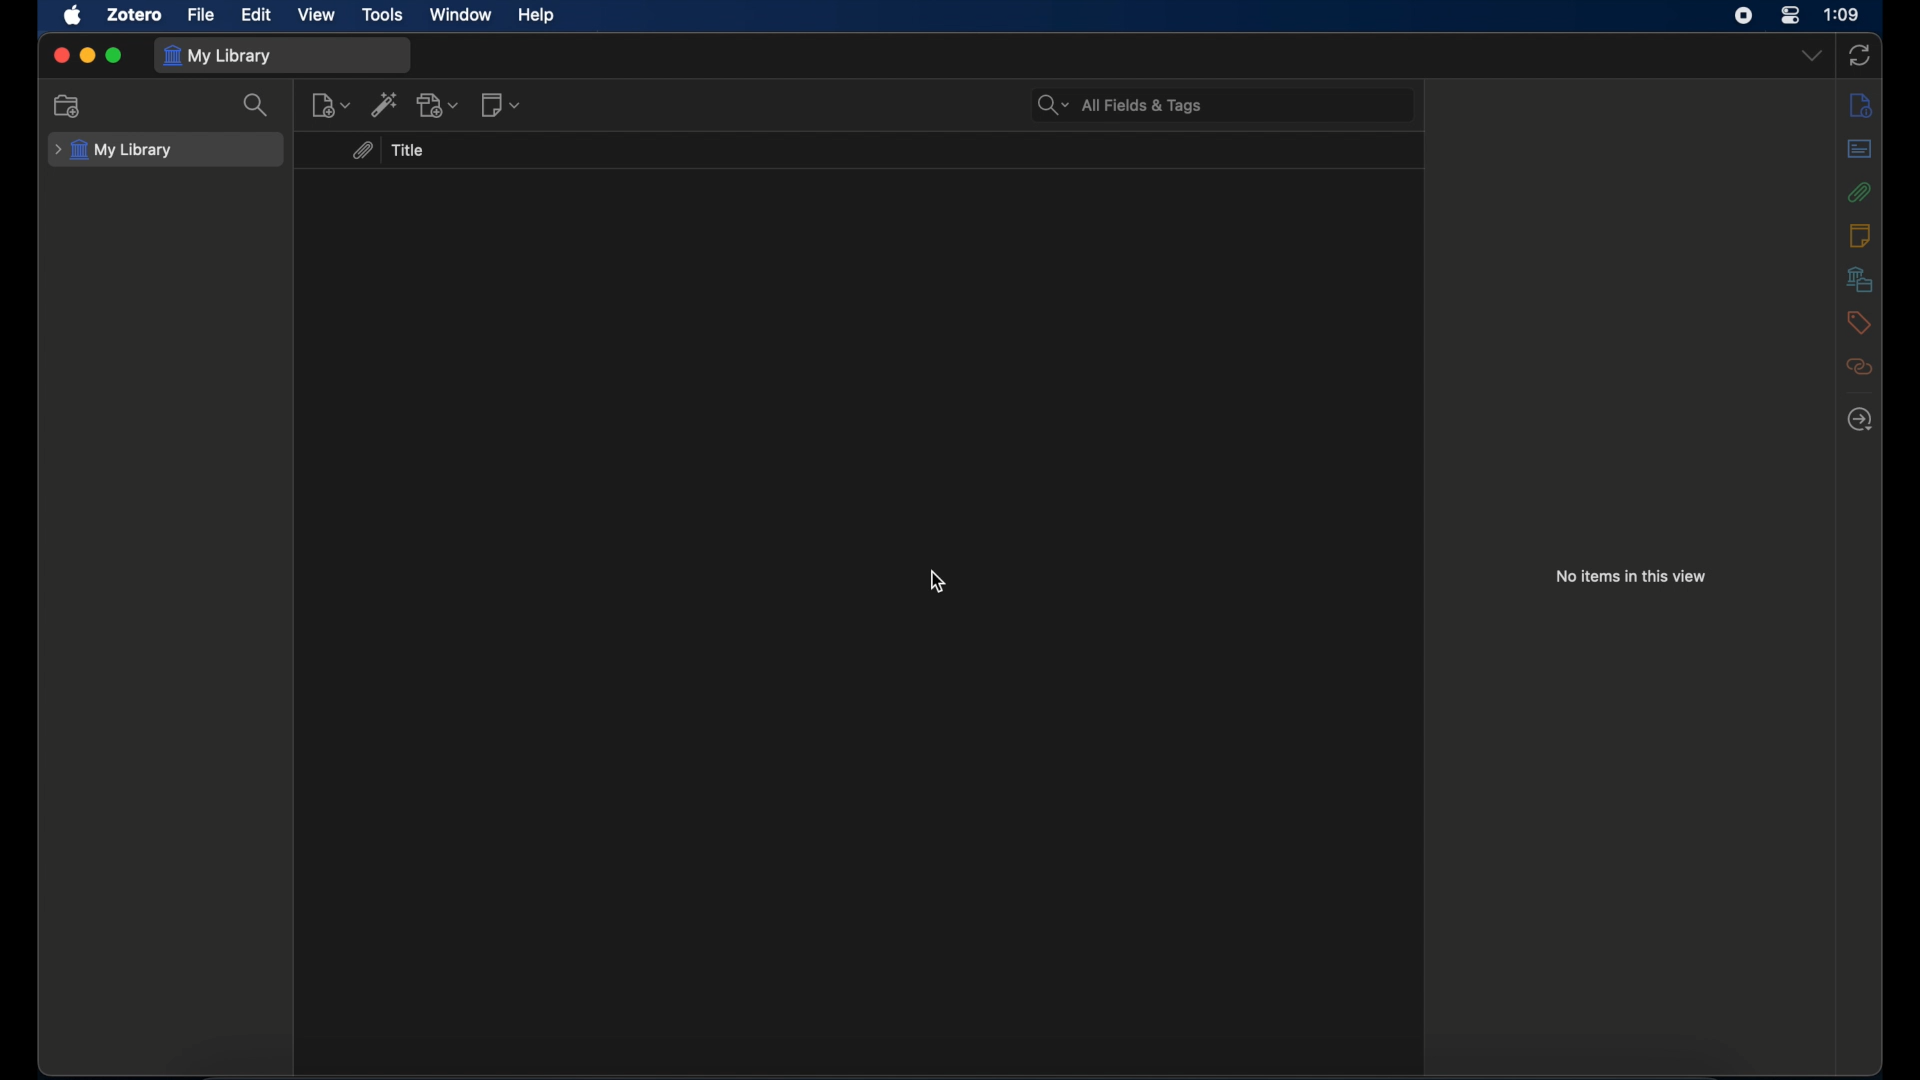 This screenshot has width=1920, height=1080. Describe the element at coordinates (500, 105) in the screenshot. I see `new notes` at that location.